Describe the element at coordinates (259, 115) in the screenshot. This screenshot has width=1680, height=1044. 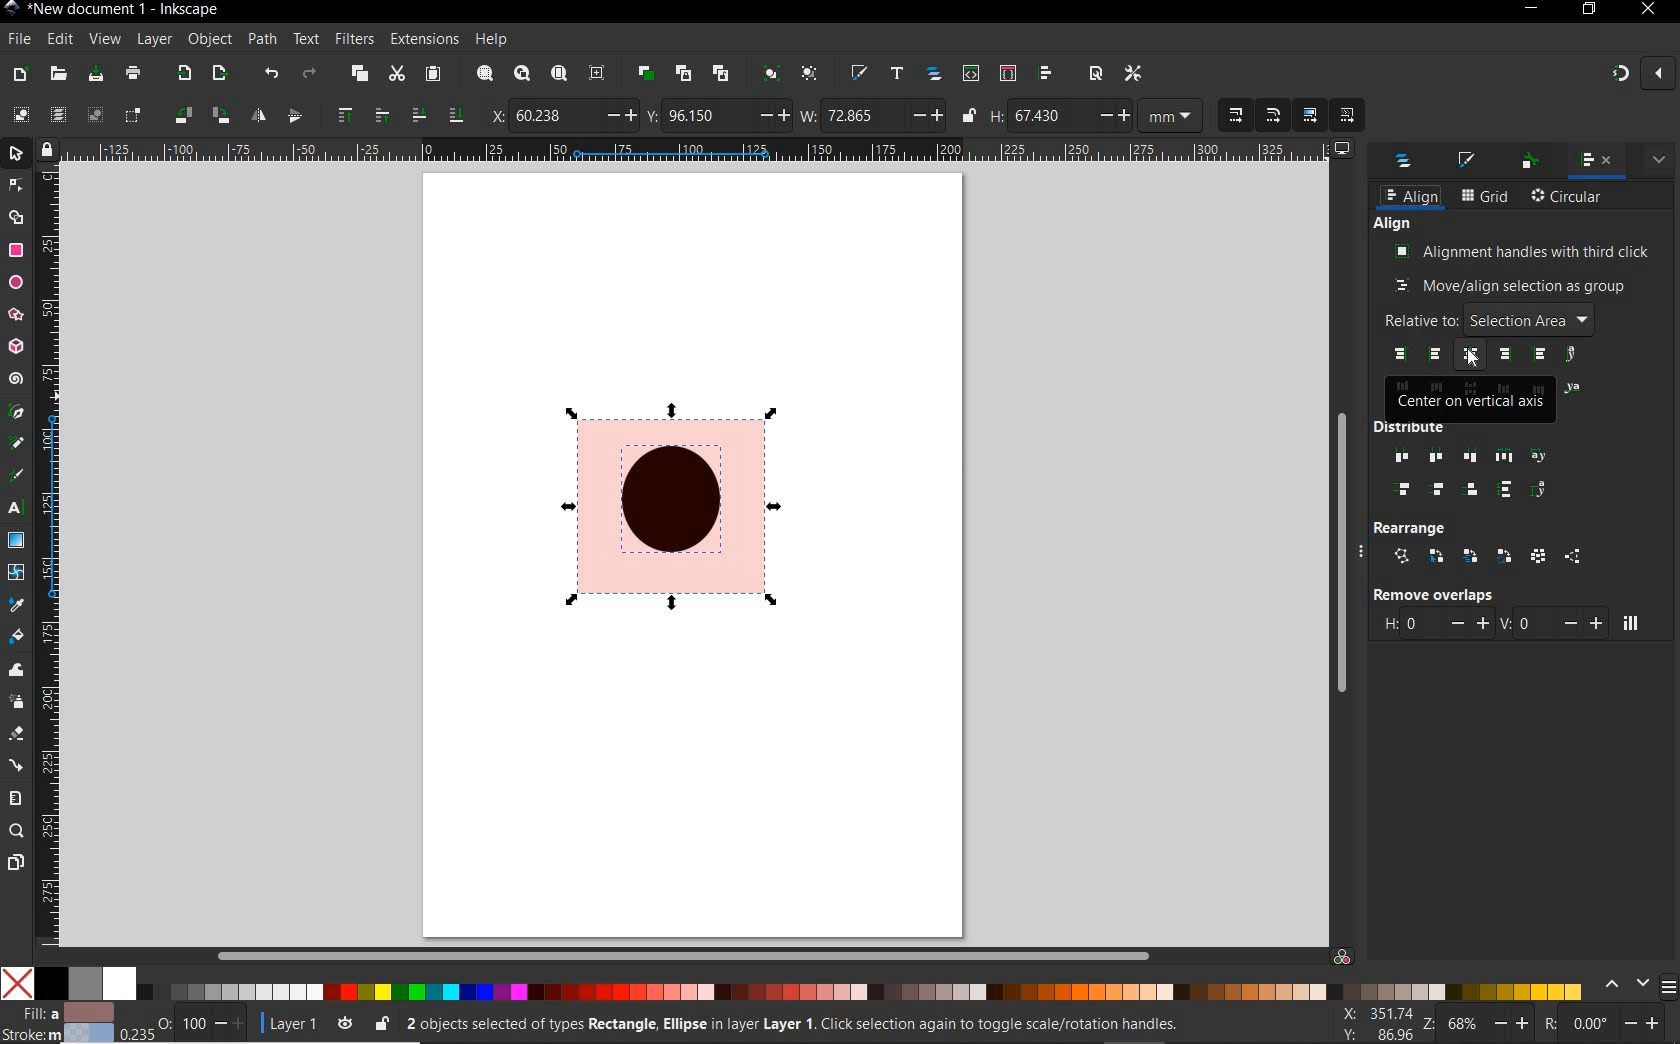
I see `object flip horizontal` at that location.